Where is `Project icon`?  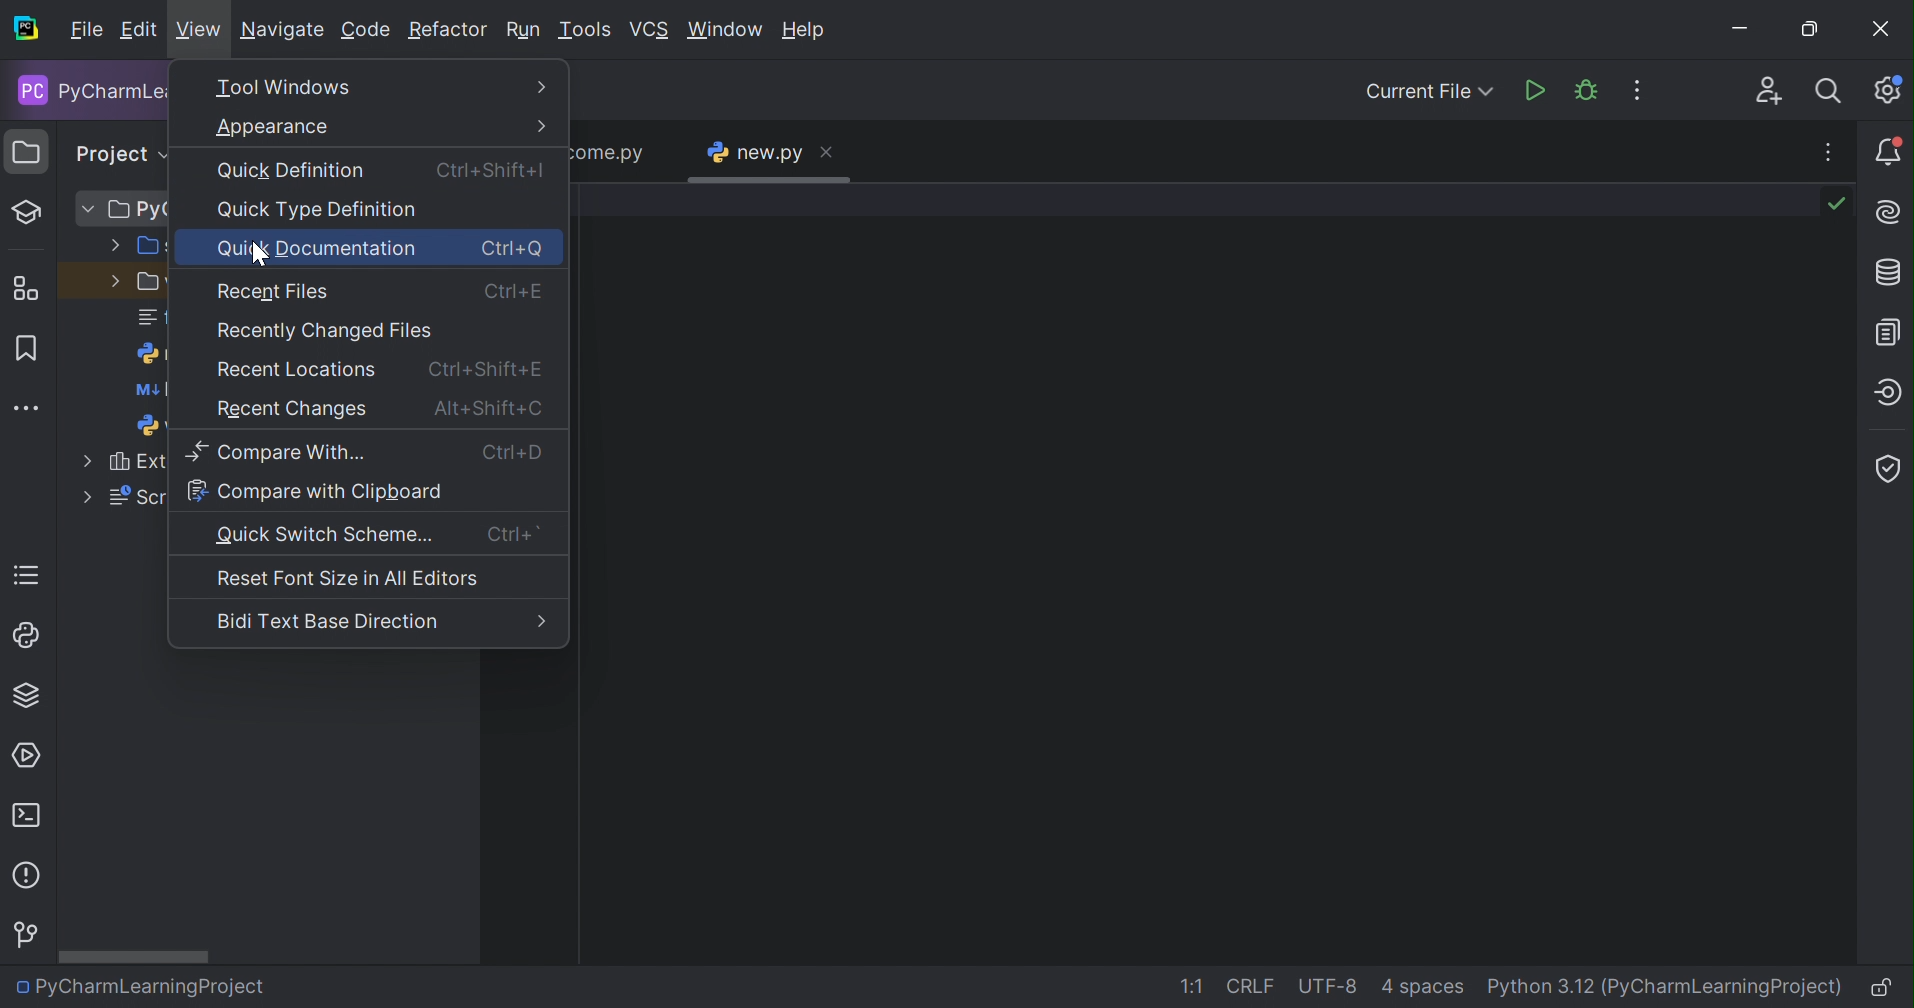 Project icon is located at coordinates (22, 153).